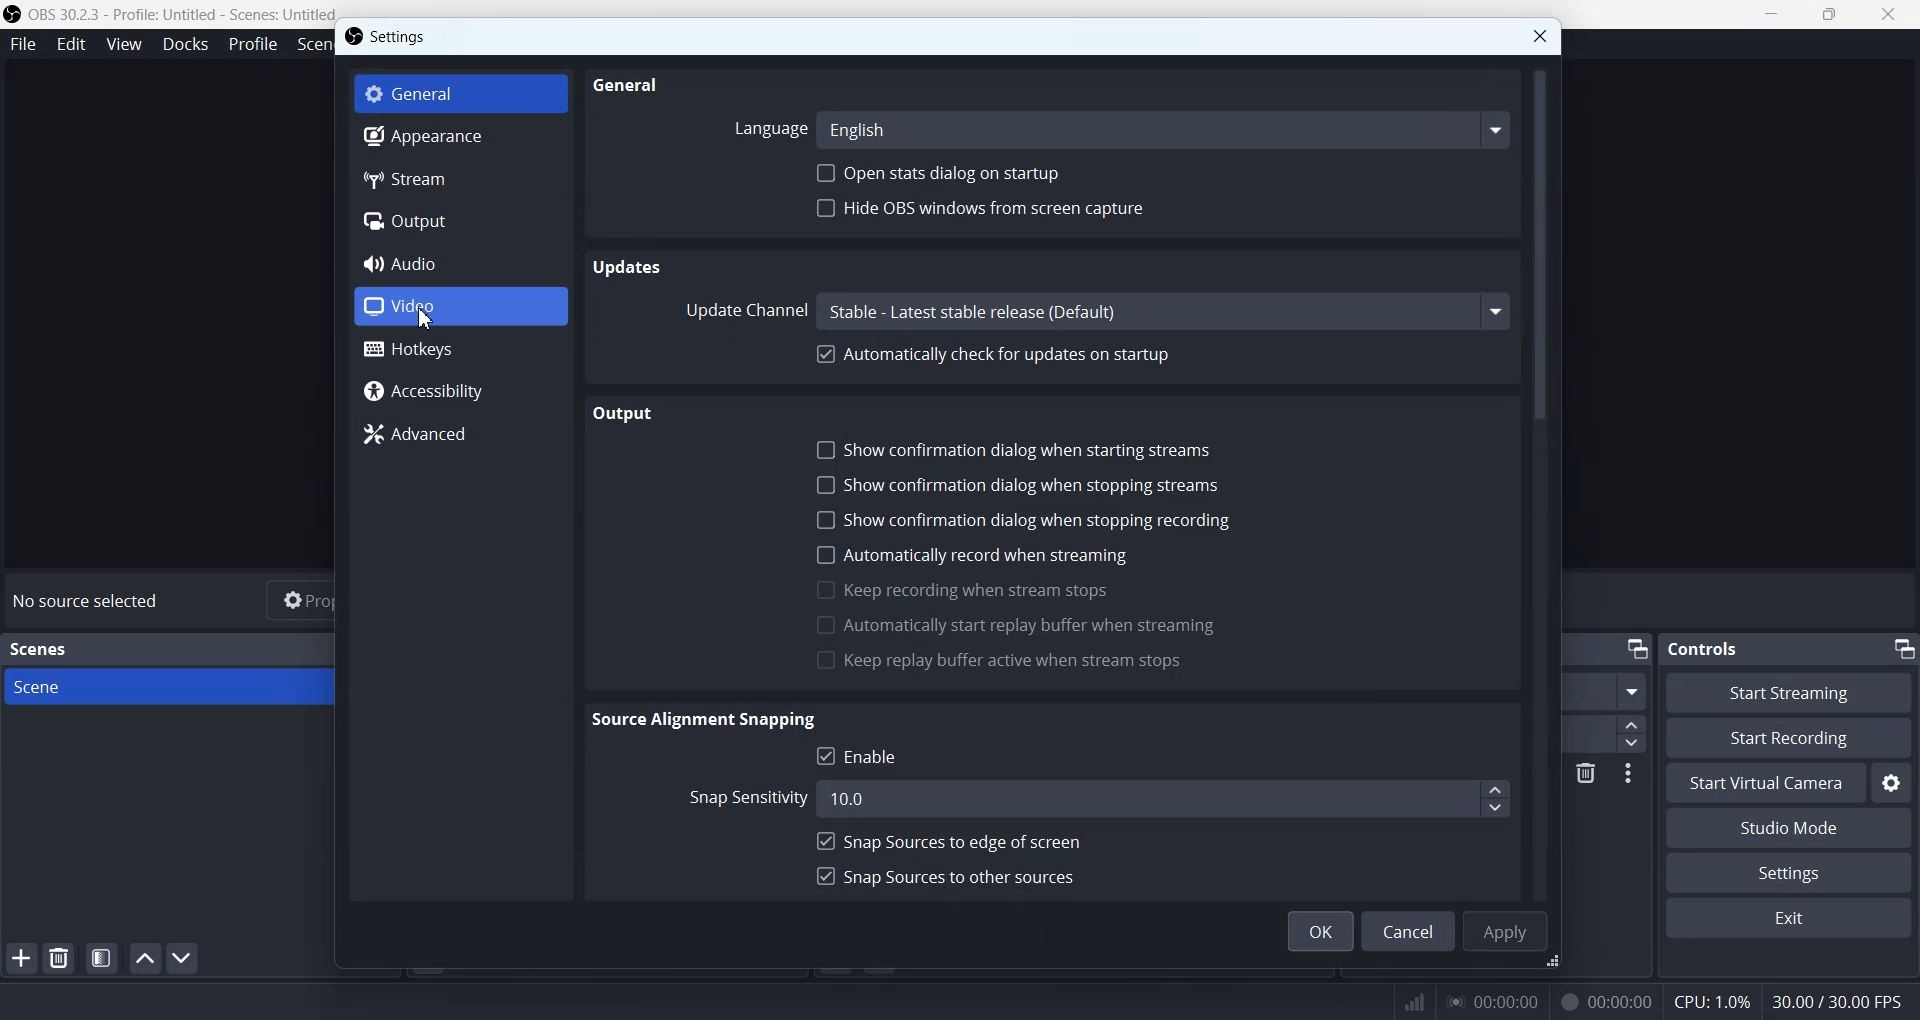 Image resolution: width=1920 pixels, height=1020 pixels. What do you see at coordinates (1787, 692) in the screenshot?
I see `Start Streaming` at bounding box center [1787, 692].